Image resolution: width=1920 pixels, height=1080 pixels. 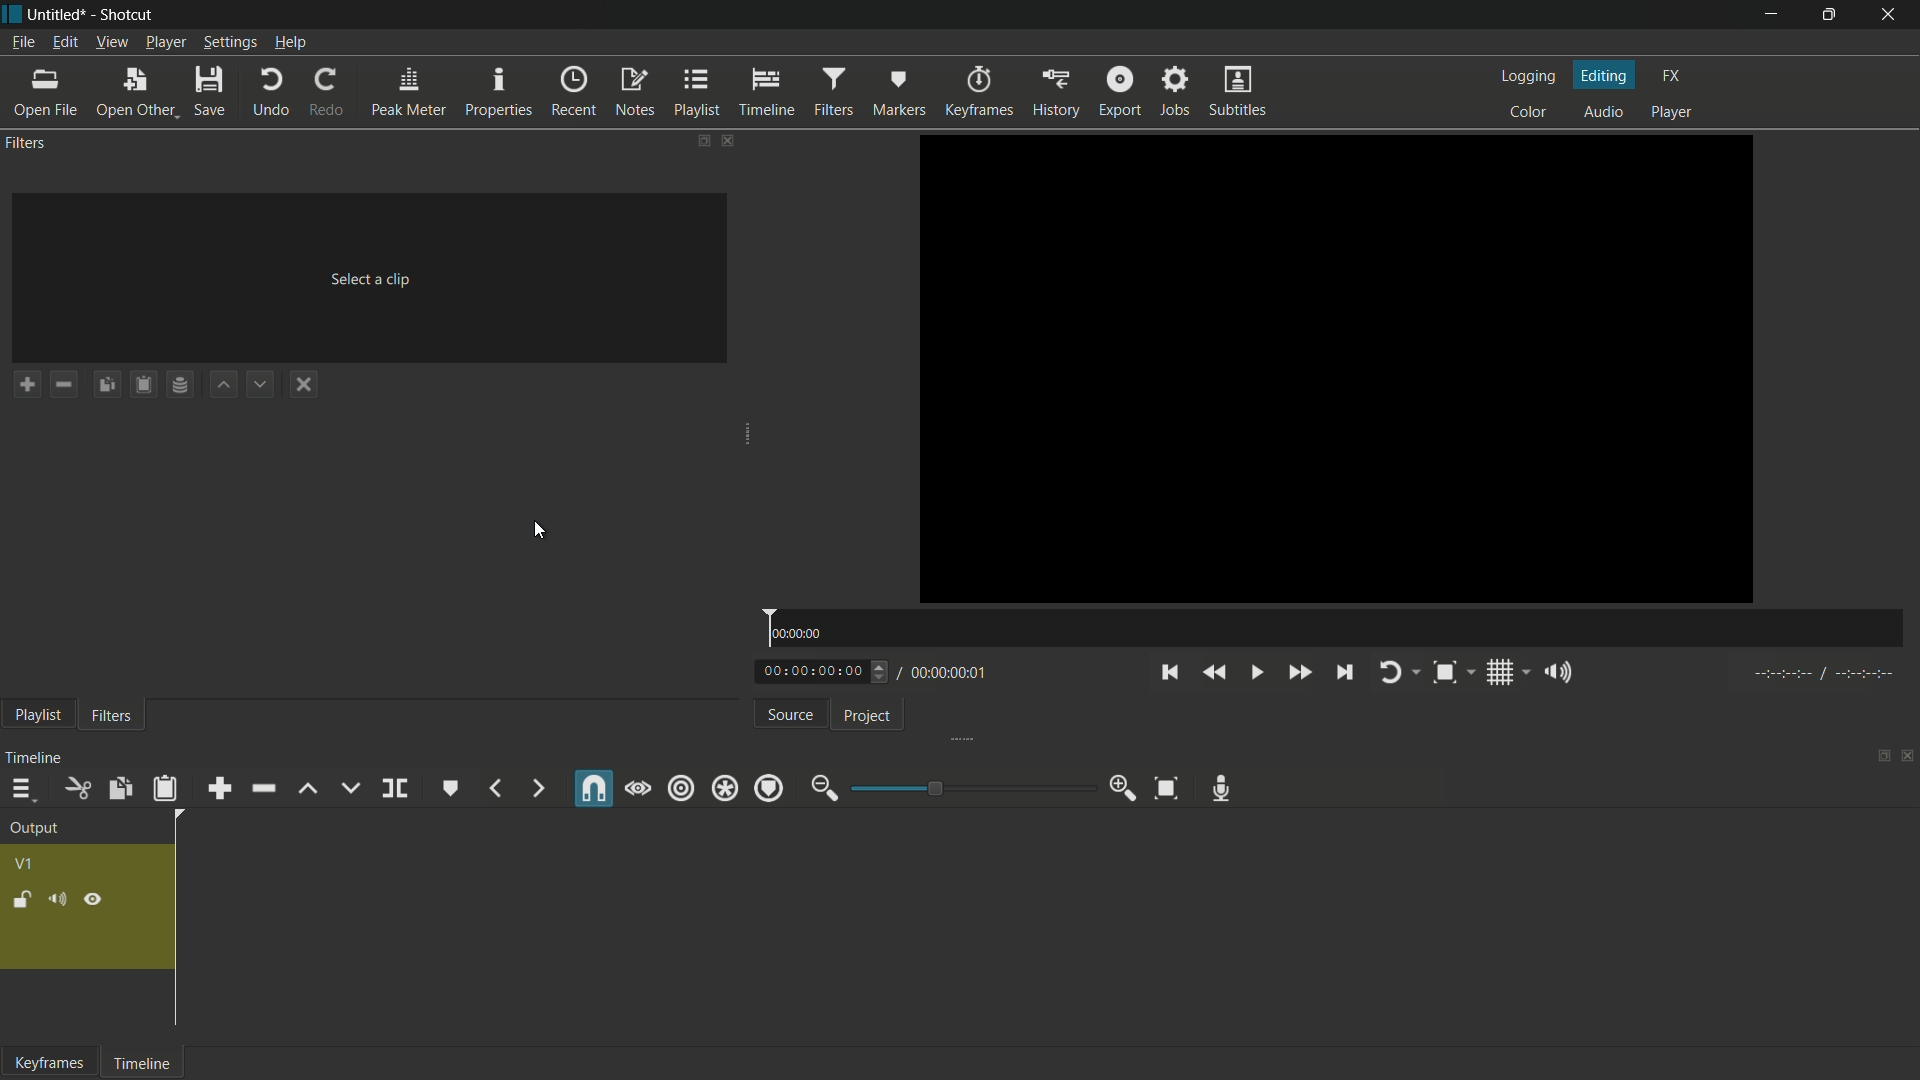 I want to click on Unlock, so click(x=24, y=901).